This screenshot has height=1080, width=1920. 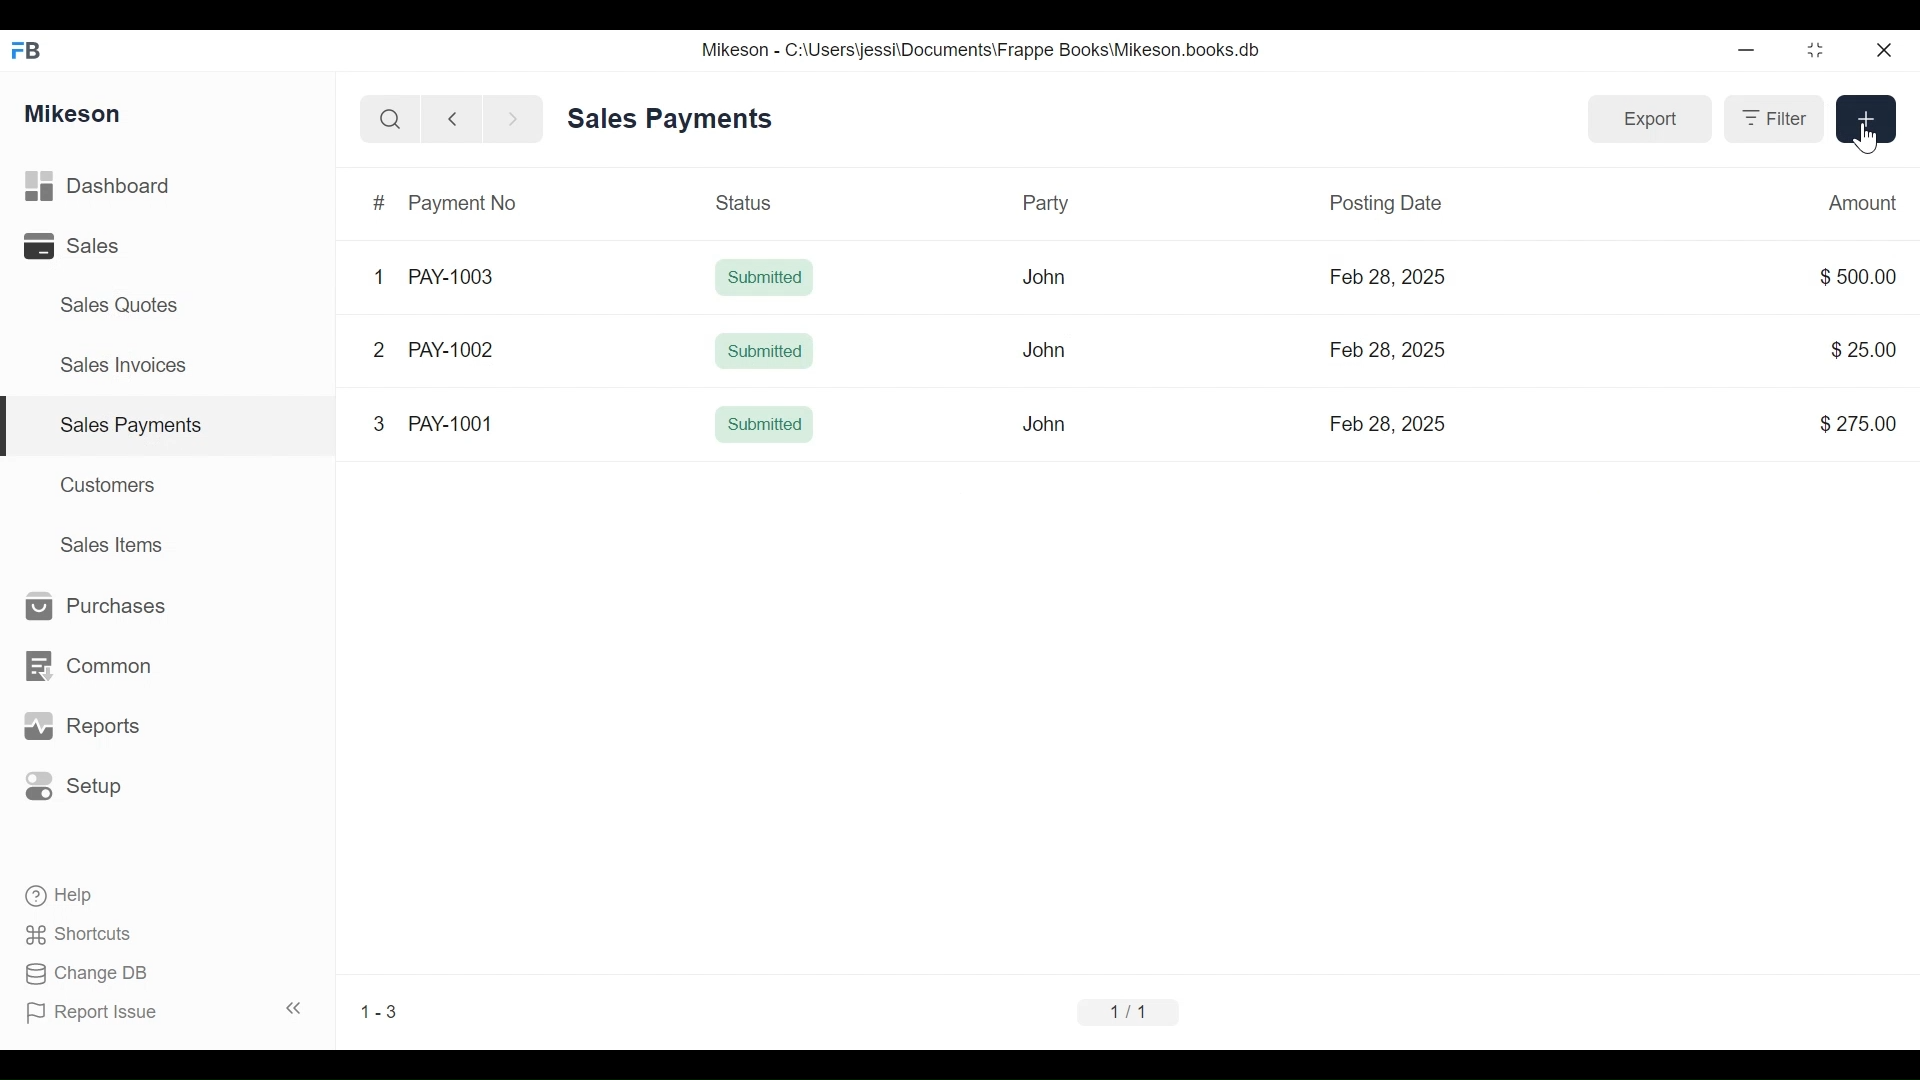 What do you see at coordinates (1858, 348) in the screenshot?
I see `$25.00` at bounding box center [1858, 348].